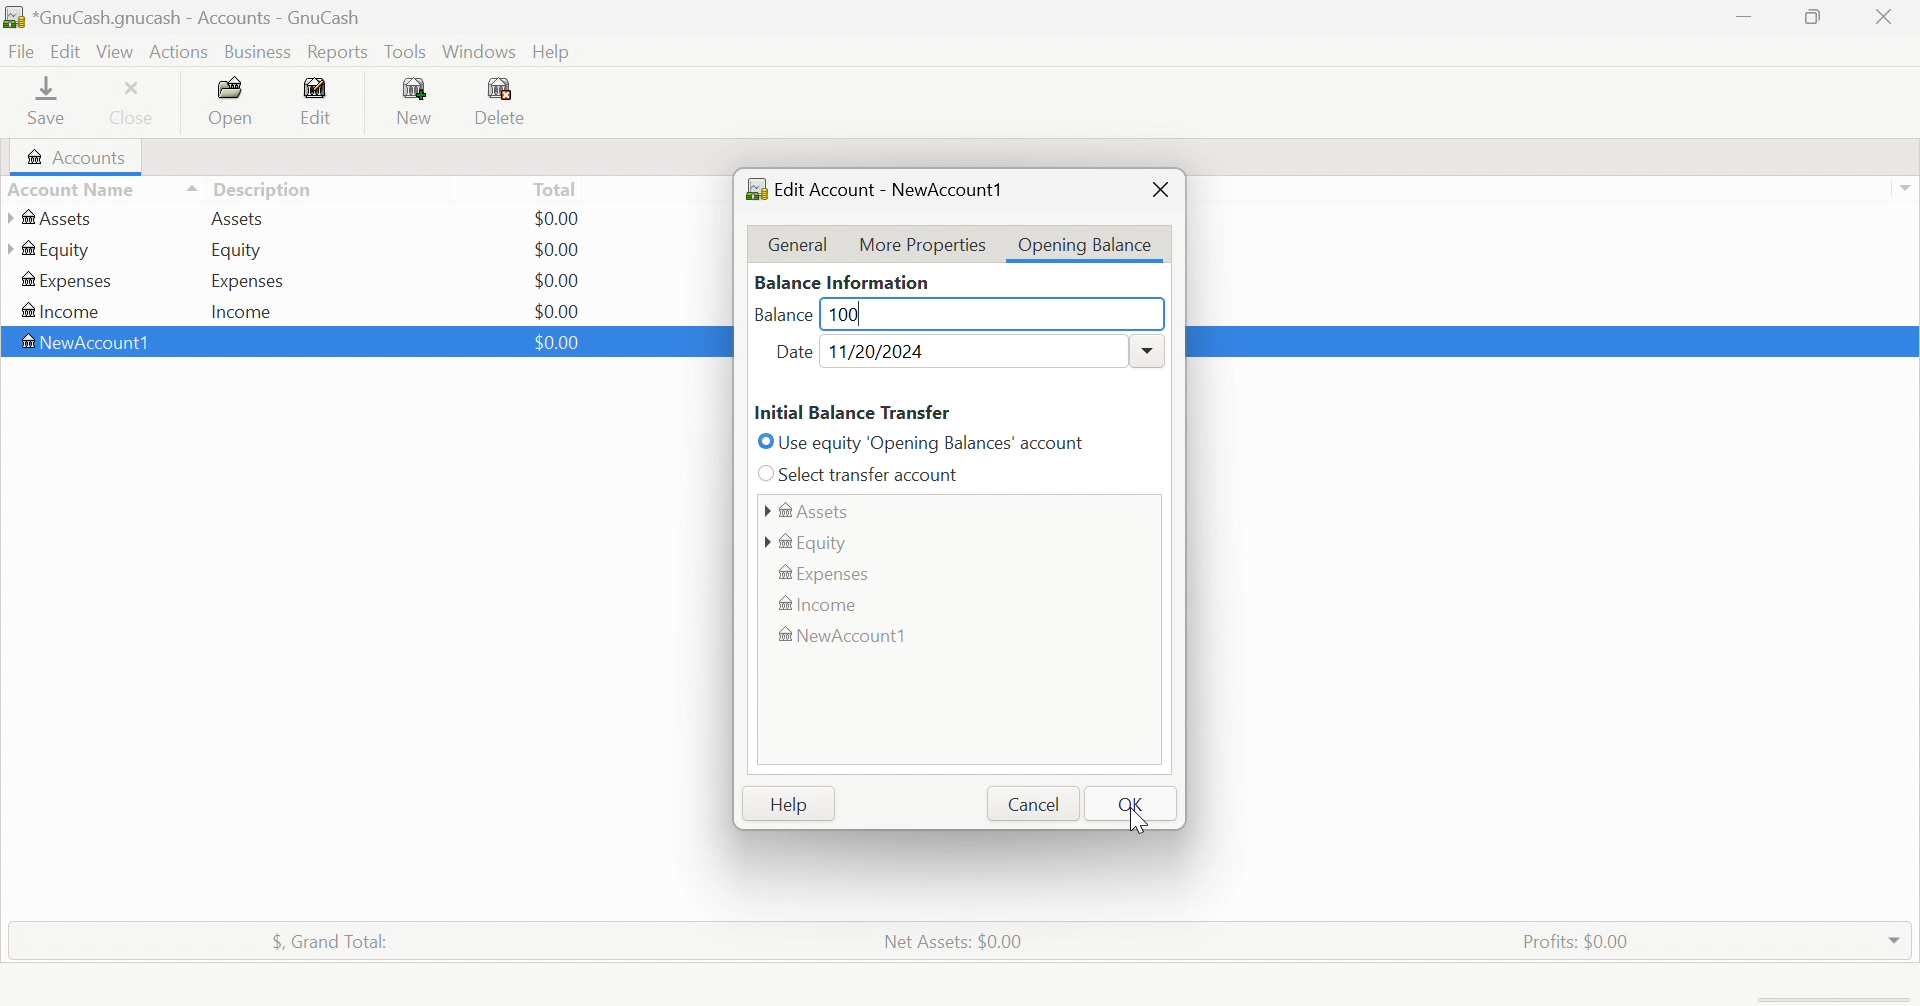 The width and height of the screenshot is (1920, 1006). What do you see at coordinates (1816, 19) in the screenshot?
I see `Restore Down` at bounding box center [1816, 19].